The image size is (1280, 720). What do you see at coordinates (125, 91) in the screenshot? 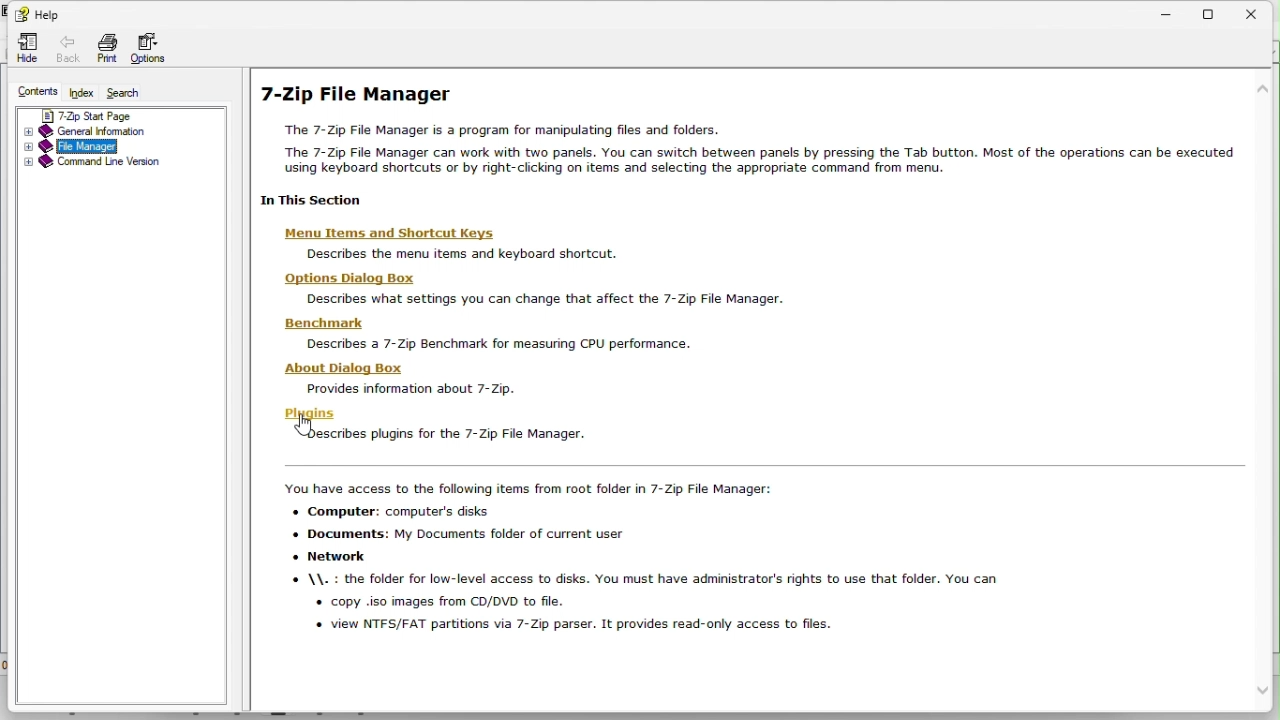
I see `search` at bounding box center [125, 91].